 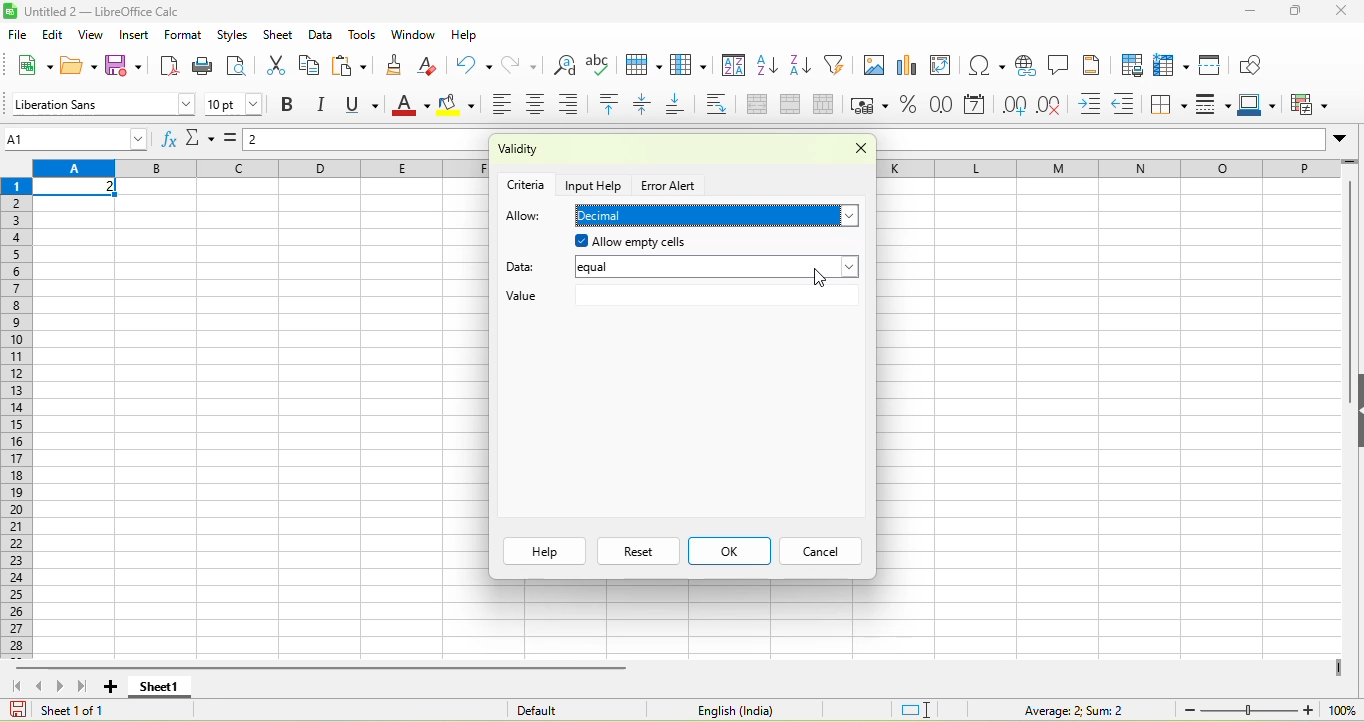 I want to click on formula, so click(x=1059, y=709).